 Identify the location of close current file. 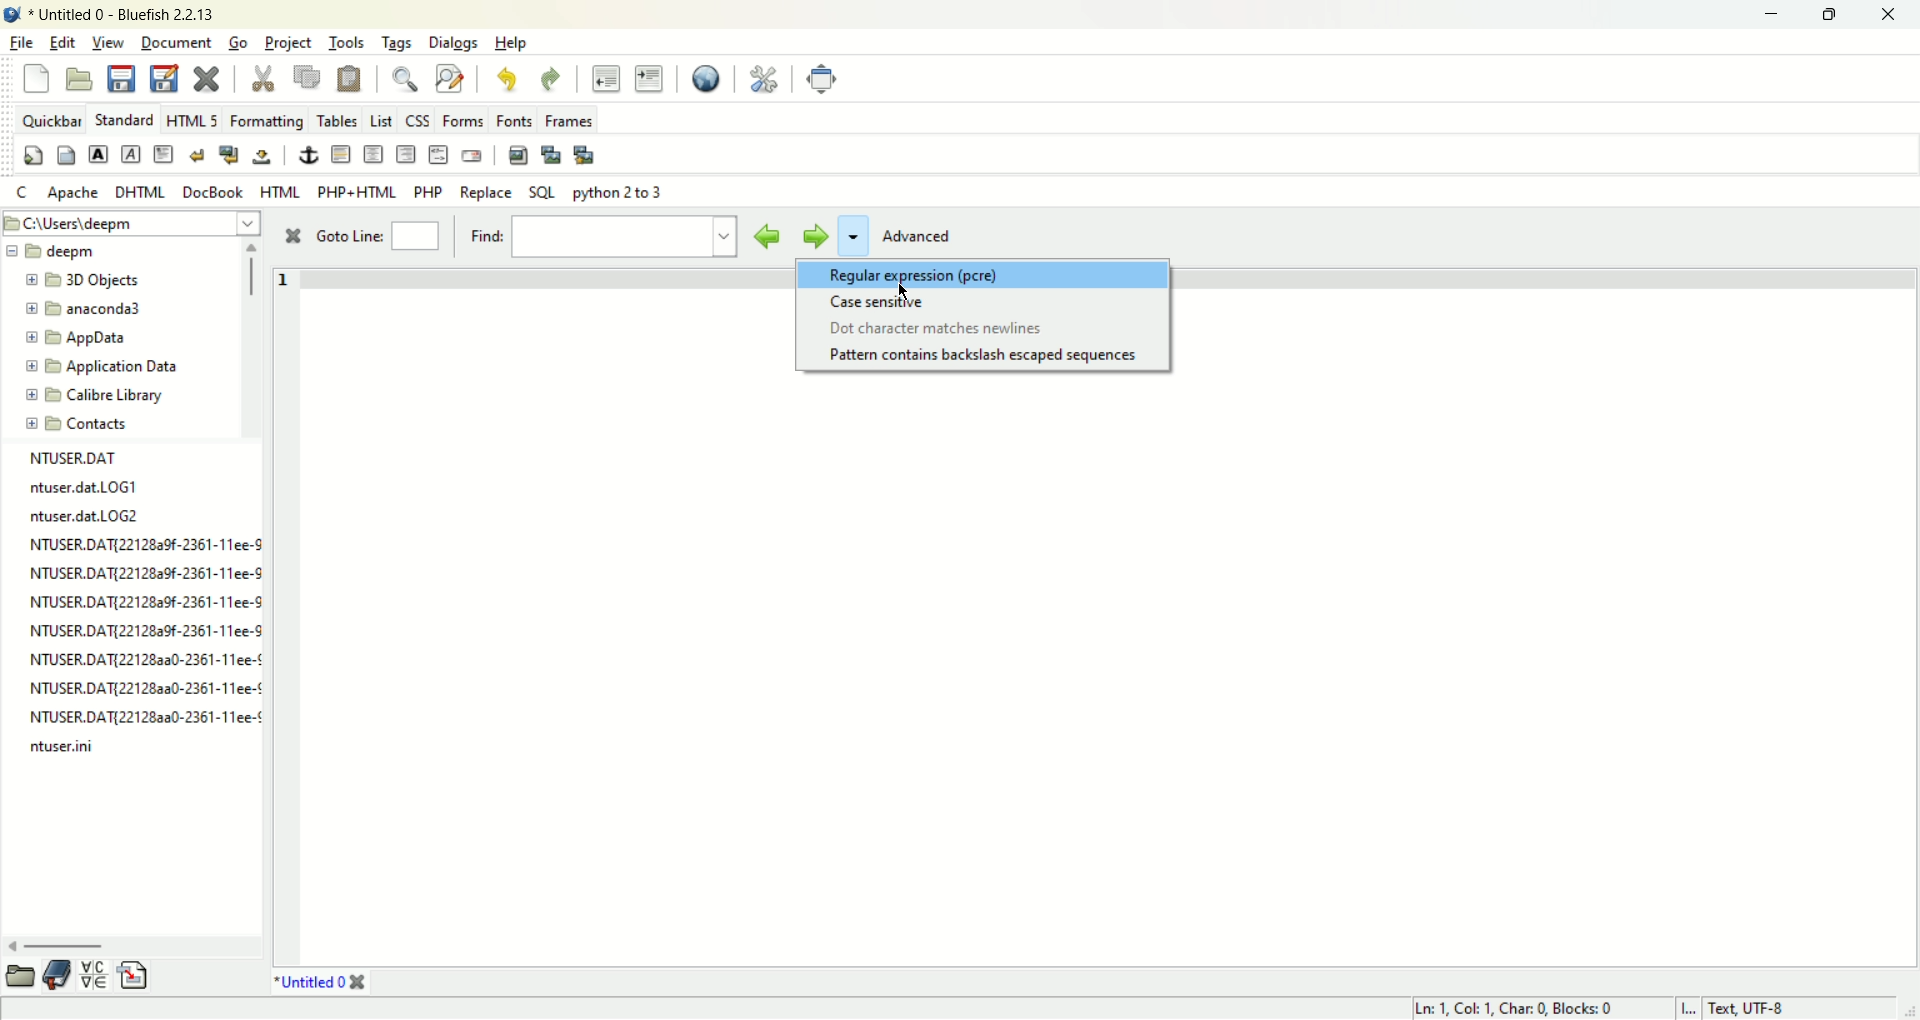
(207, 79).